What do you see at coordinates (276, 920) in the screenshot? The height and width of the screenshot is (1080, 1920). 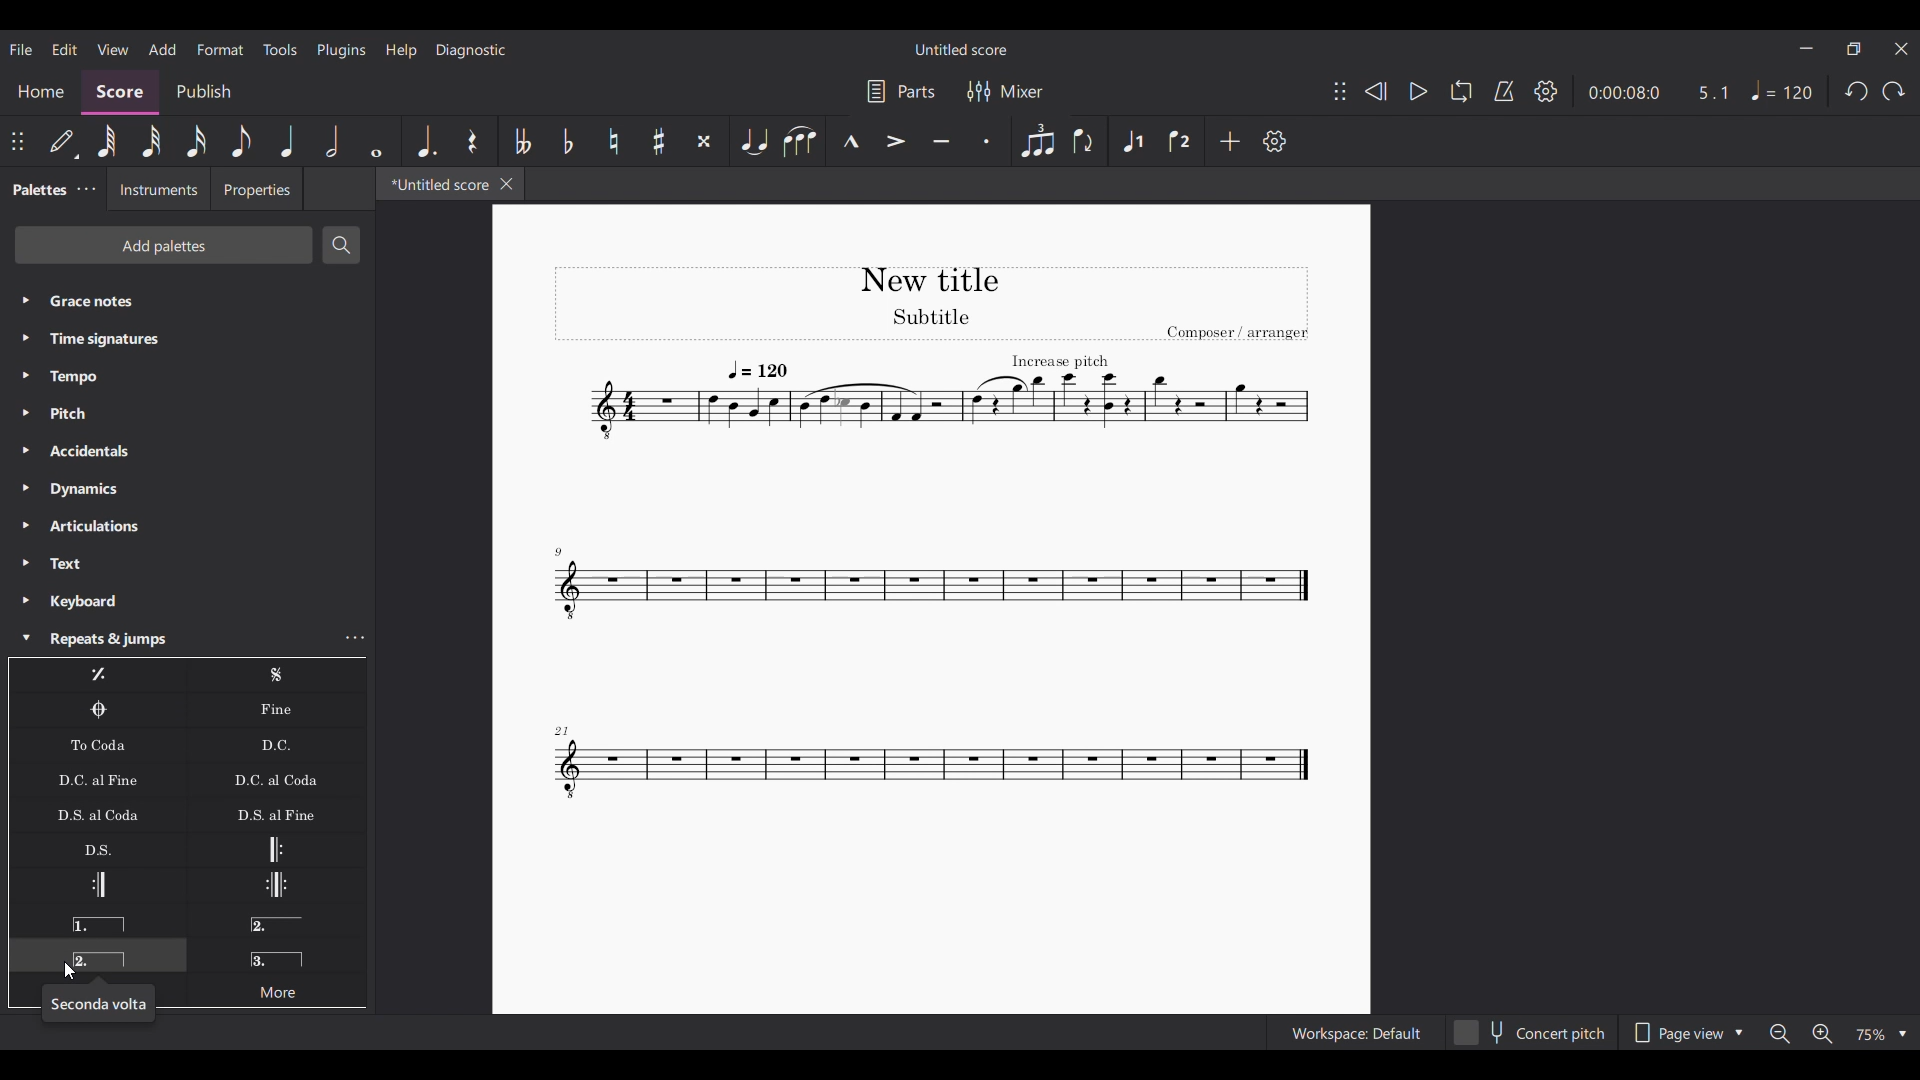 I see `Seconda volta, open` at bounding box center [276, 920].